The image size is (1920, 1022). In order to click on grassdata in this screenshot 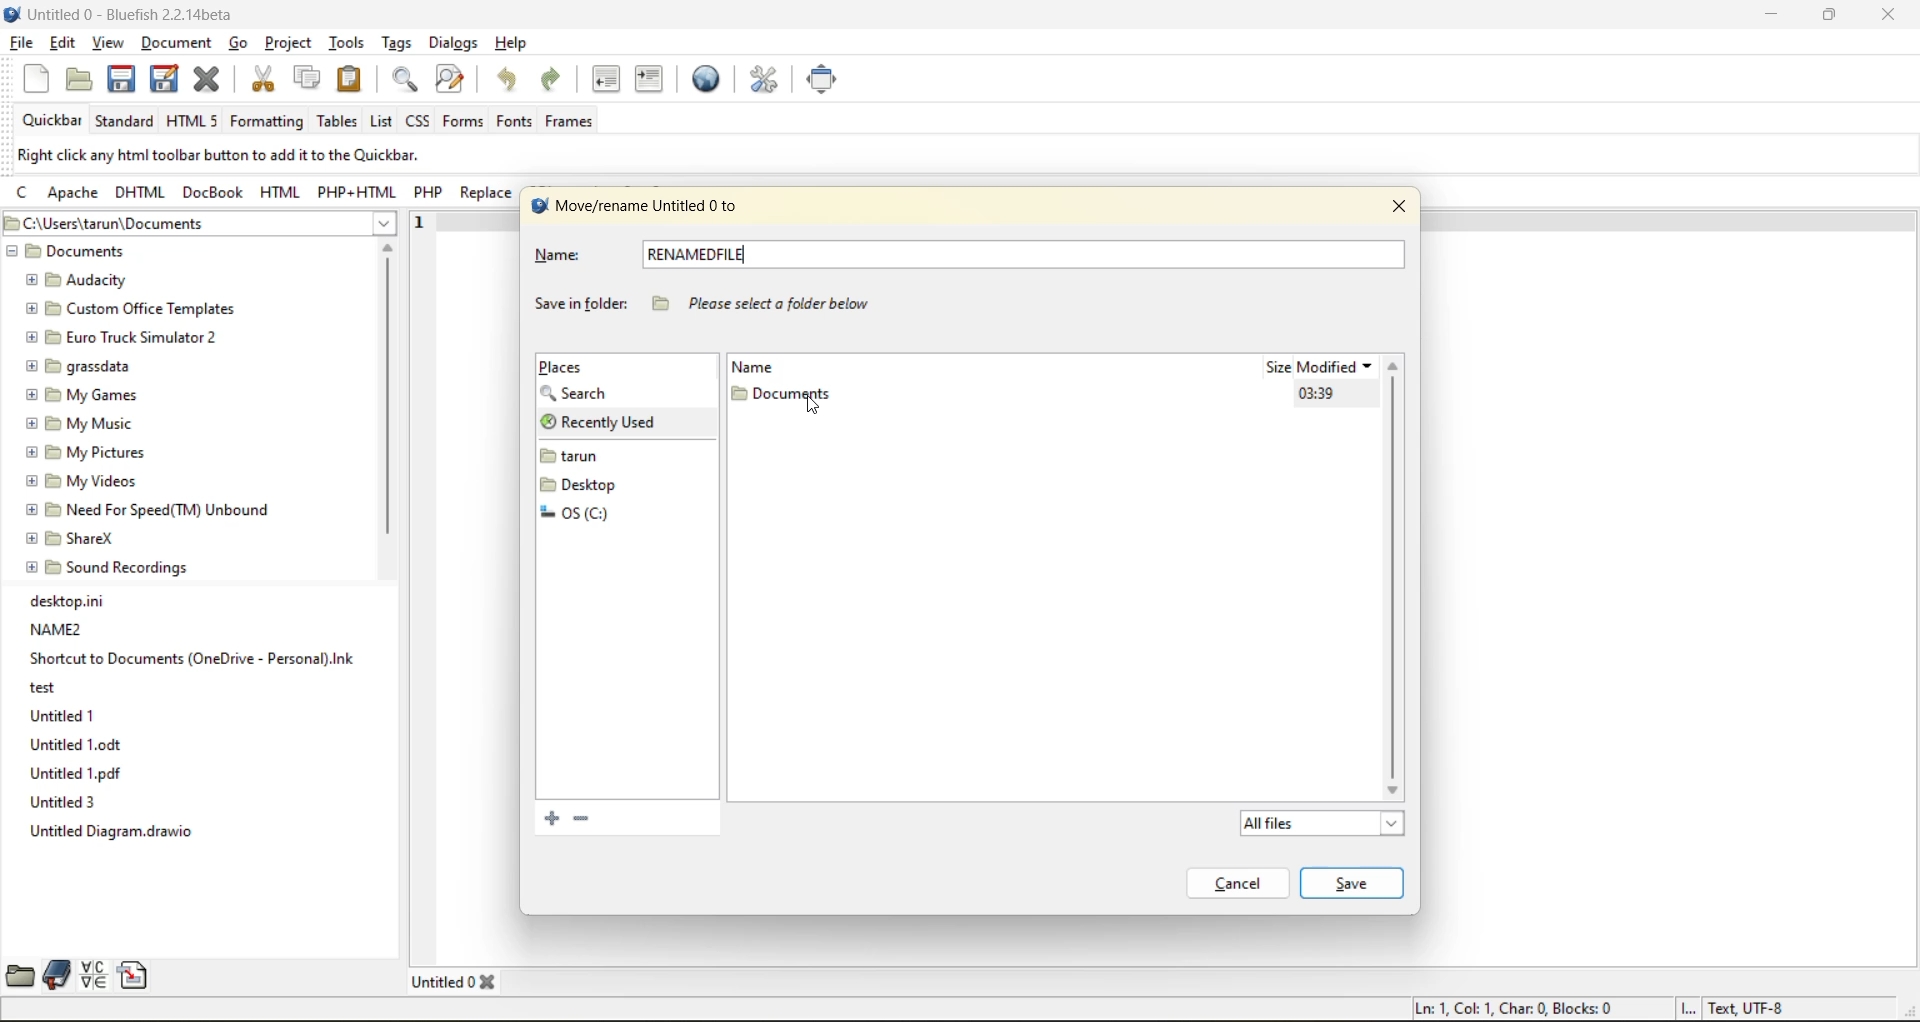, I will do `click(86, 364)`.